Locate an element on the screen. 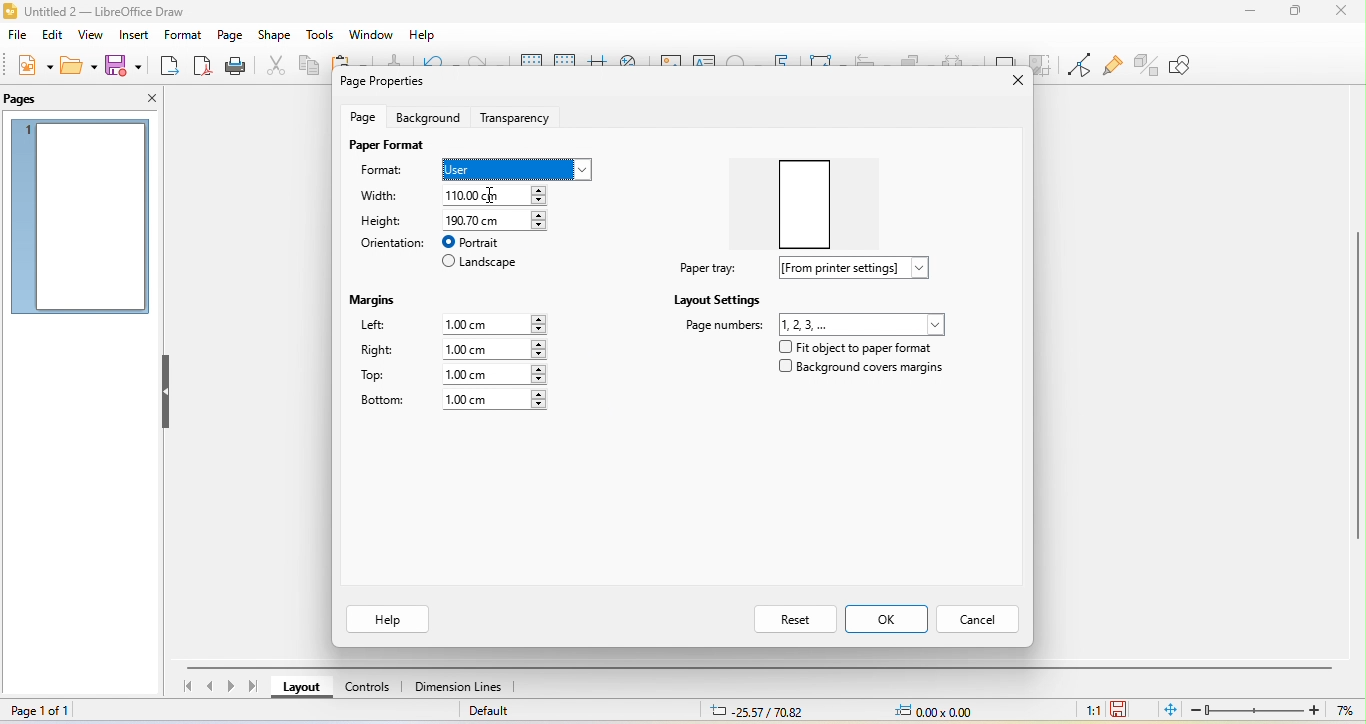 This screenshot has width=1366, height=724. fit object to paper format is located at coordinates (853, 347).